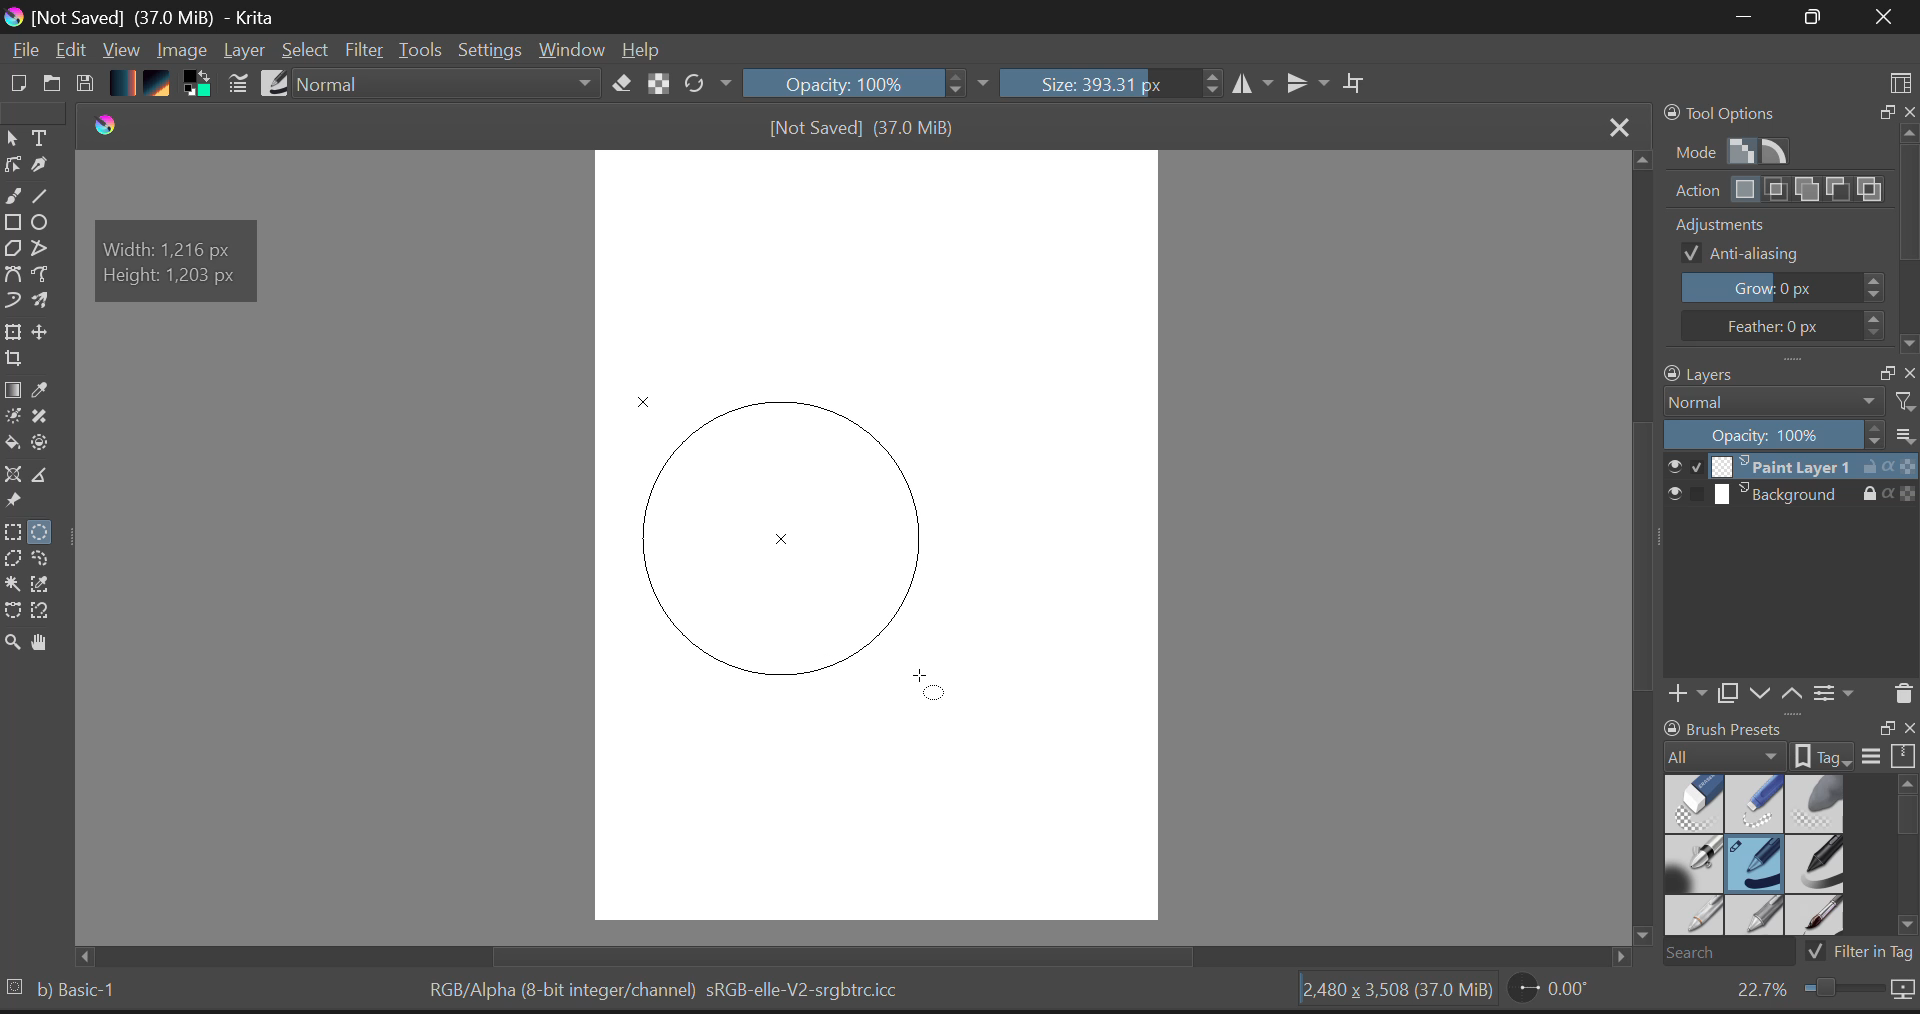 The height and width of the screenshot is (1014, 1920). What do you see at coordinates (47, 199) in the screenshot?
I see `Line` at bounding box center [47, 199].